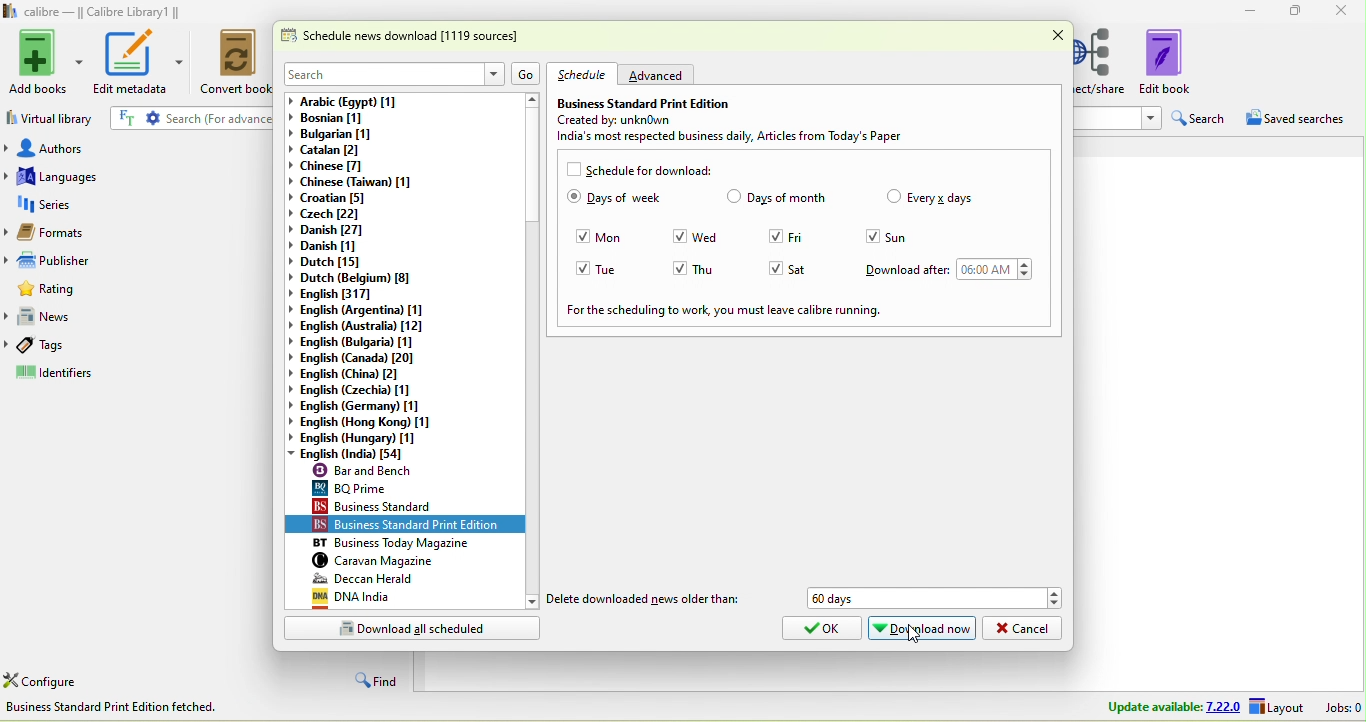 This screenshot has width=1366, height=722. I want to click on Add books options, so click(81, 59).